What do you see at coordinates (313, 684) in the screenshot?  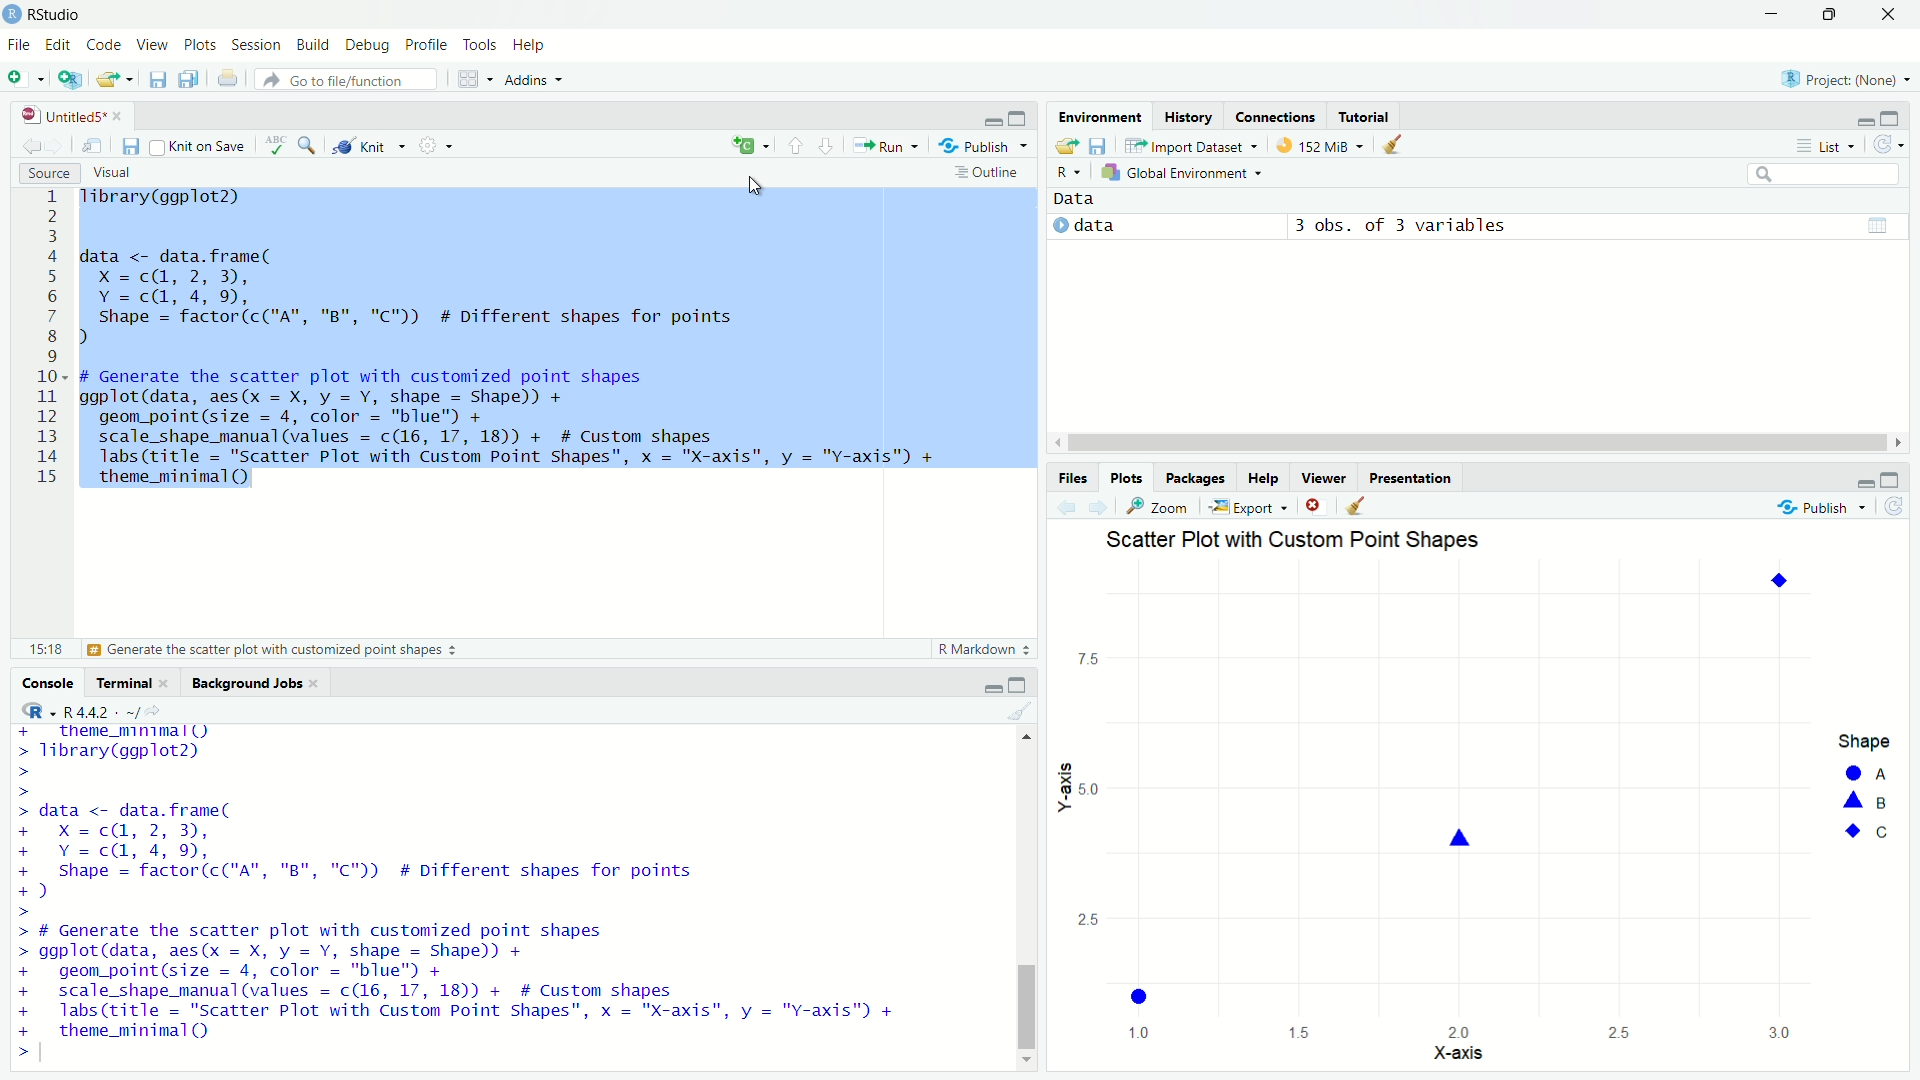 I see `close` at bounding box center [313, 684].